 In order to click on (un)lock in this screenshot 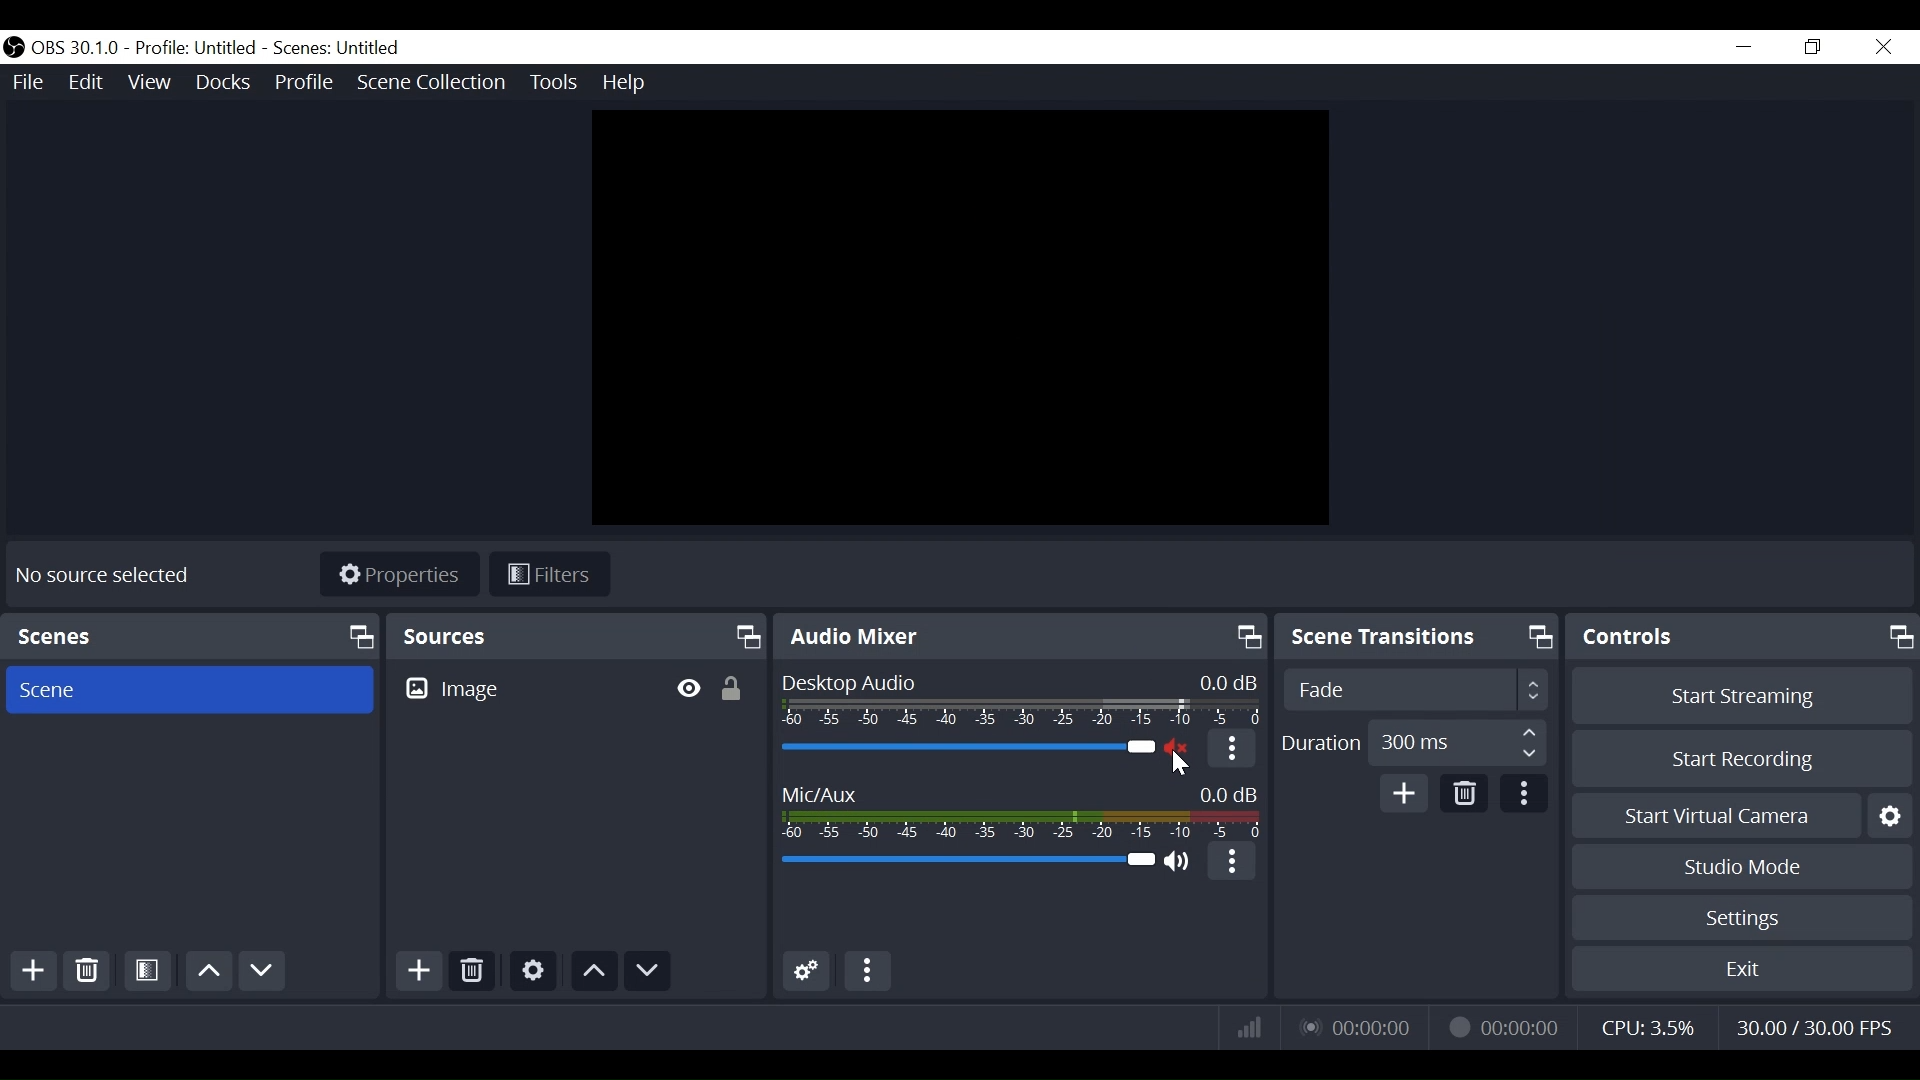, I will do `click(735, 689)`.